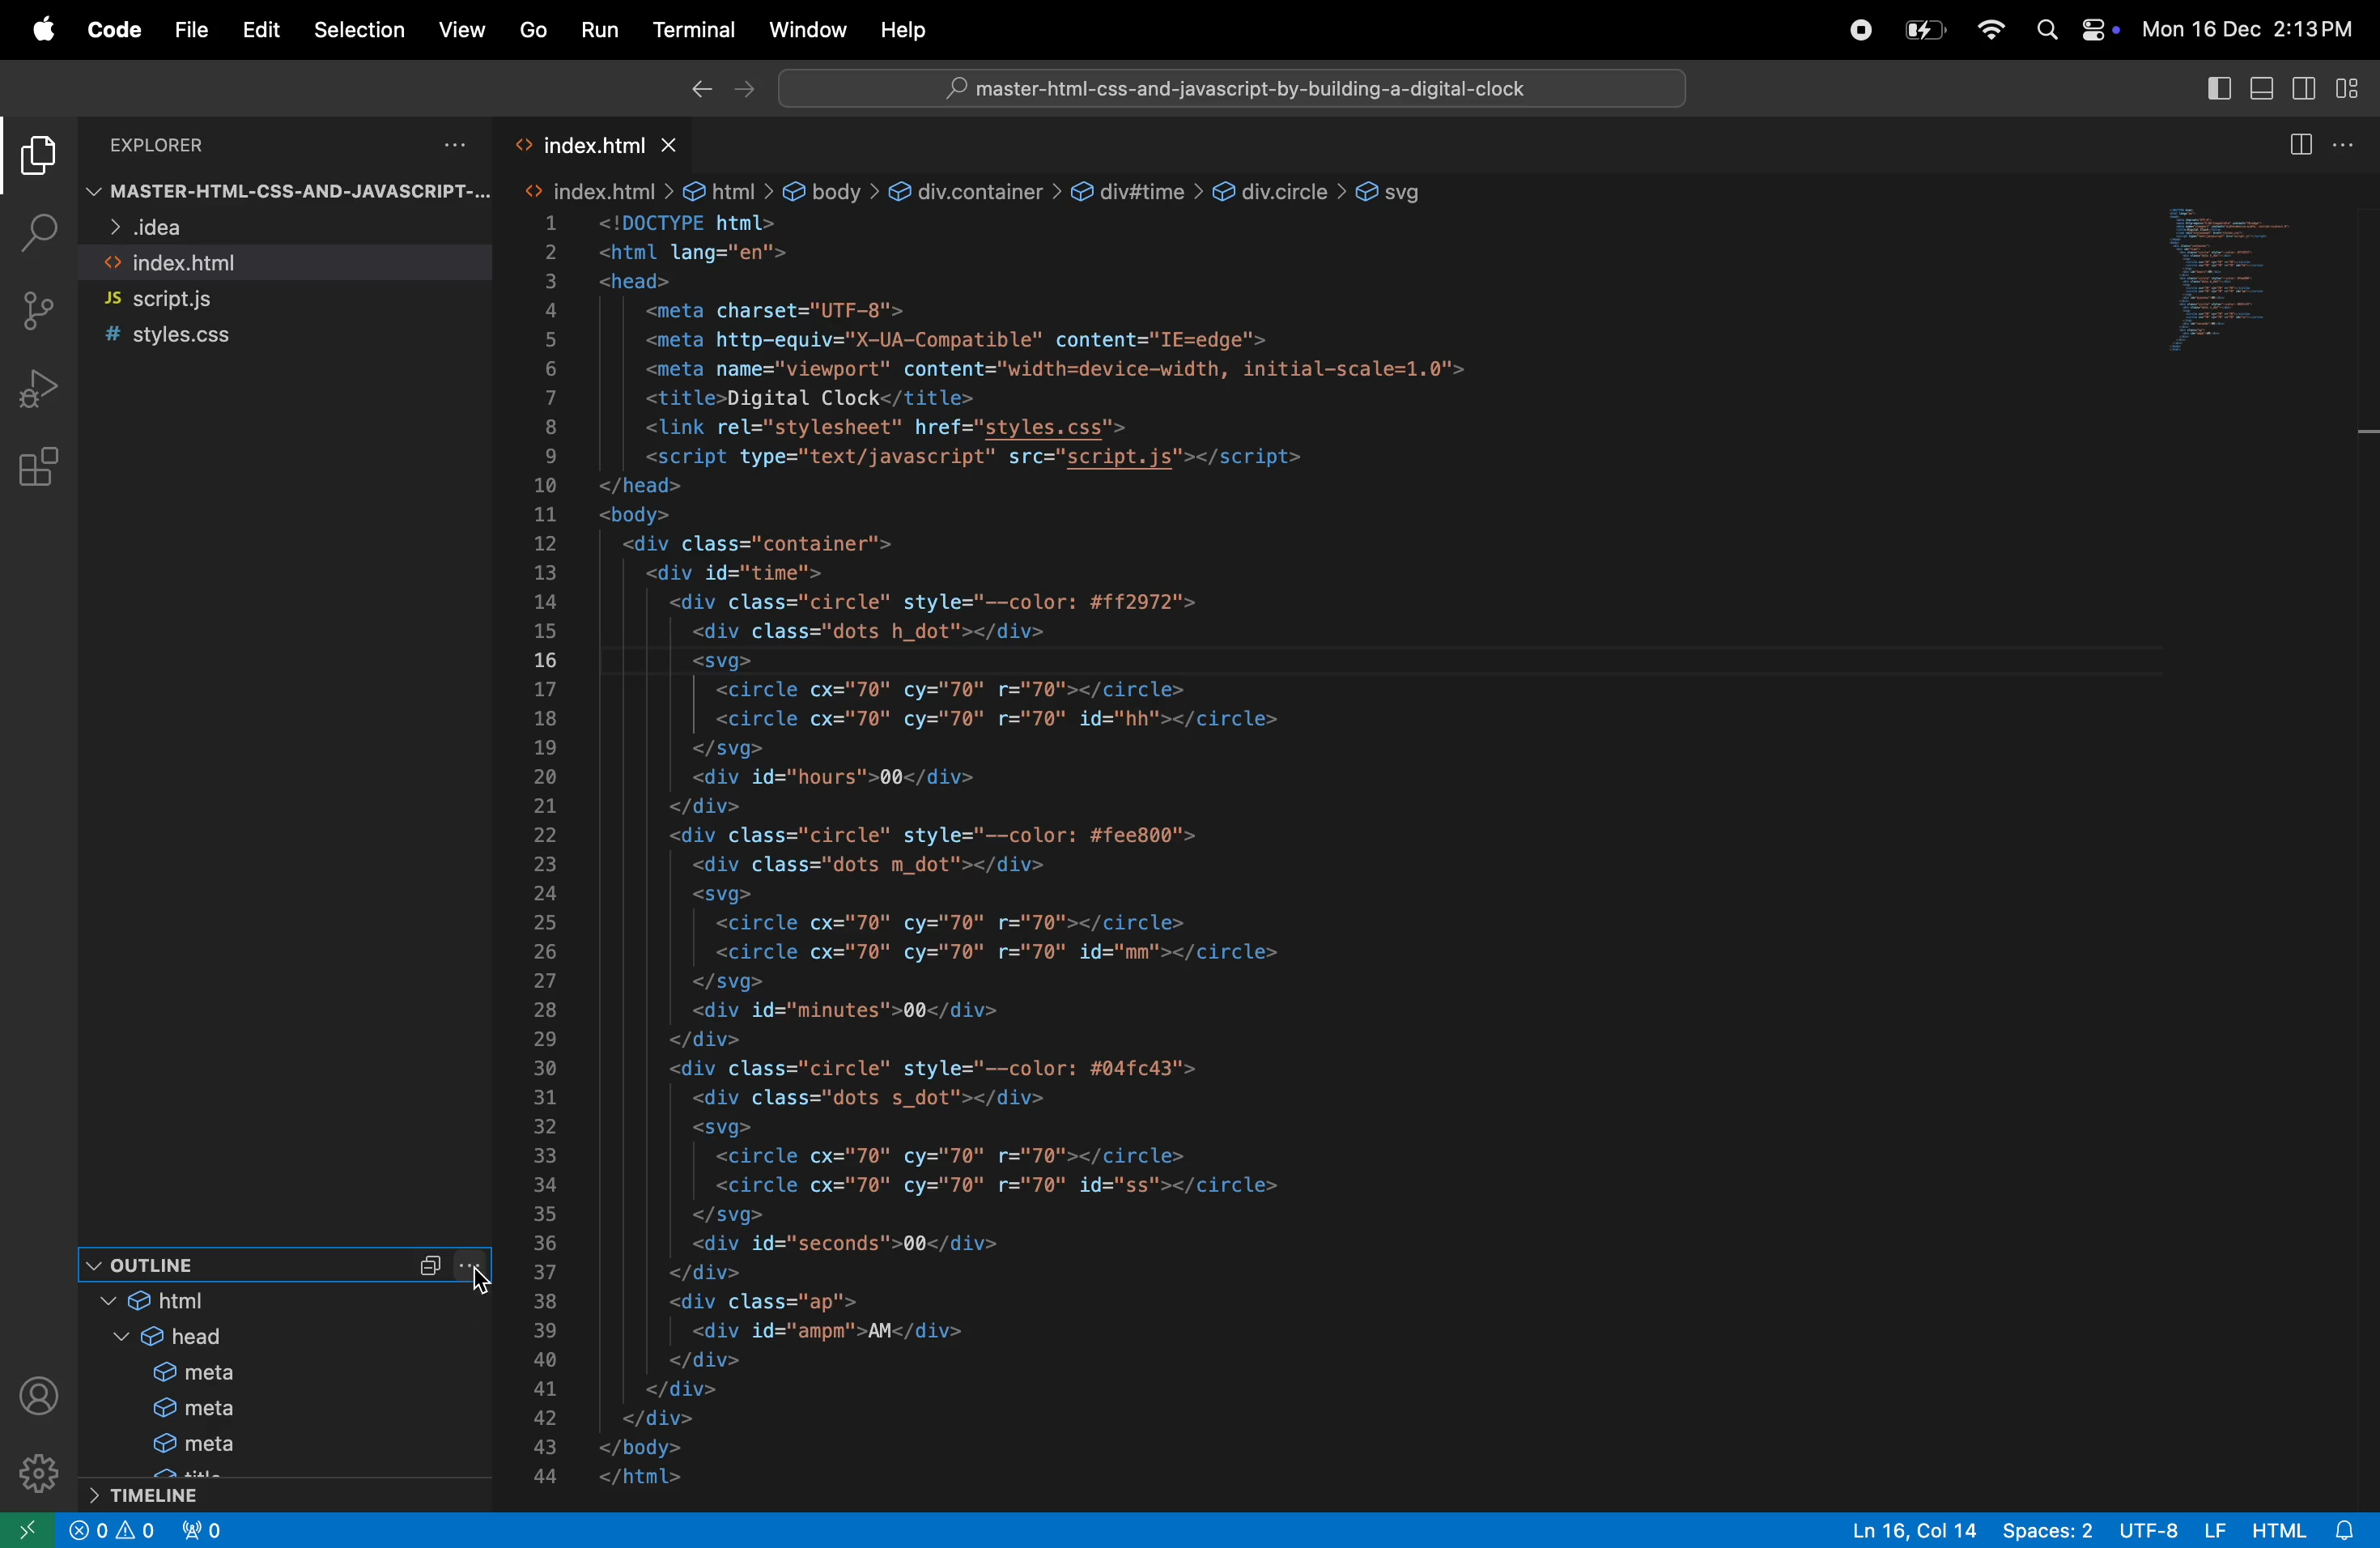 The image size is (2380, 1548). What do you see at coordinates (283, 1371) in the screenshot?
I see `meta` at bounding box center [283, 1371].